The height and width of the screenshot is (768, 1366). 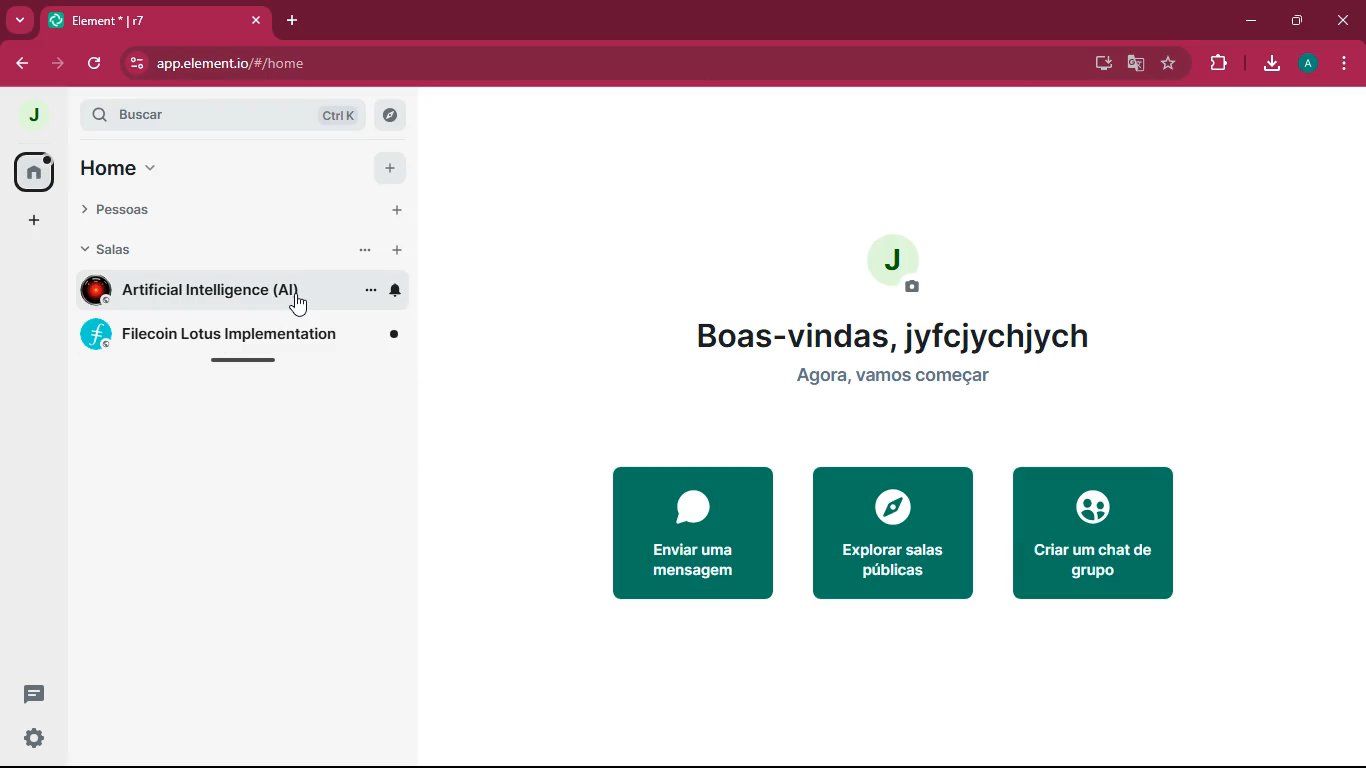 What do you see at coordinates (1134, 64) in the screenshot?
I see `translator` at bounding box center [1134, 64].